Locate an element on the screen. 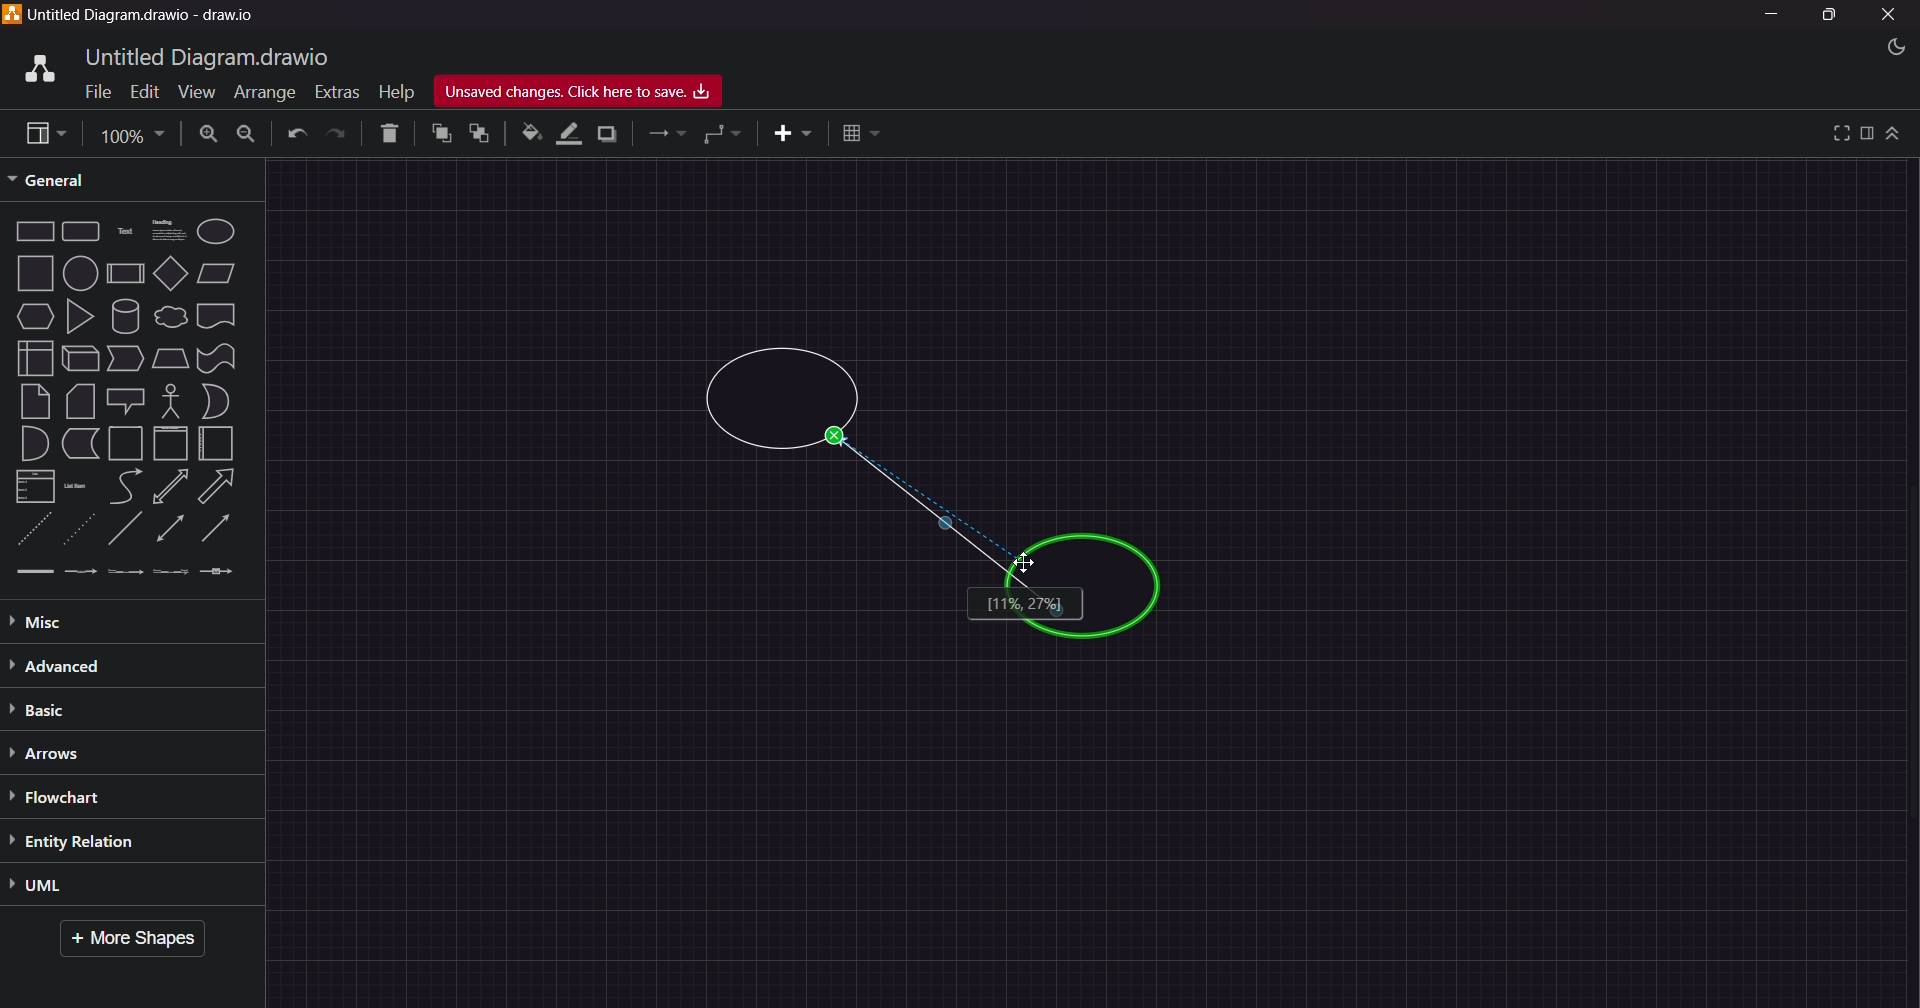 The height and width of the screenshot is (1008, 1920). view is located at coordinates (40, 133).